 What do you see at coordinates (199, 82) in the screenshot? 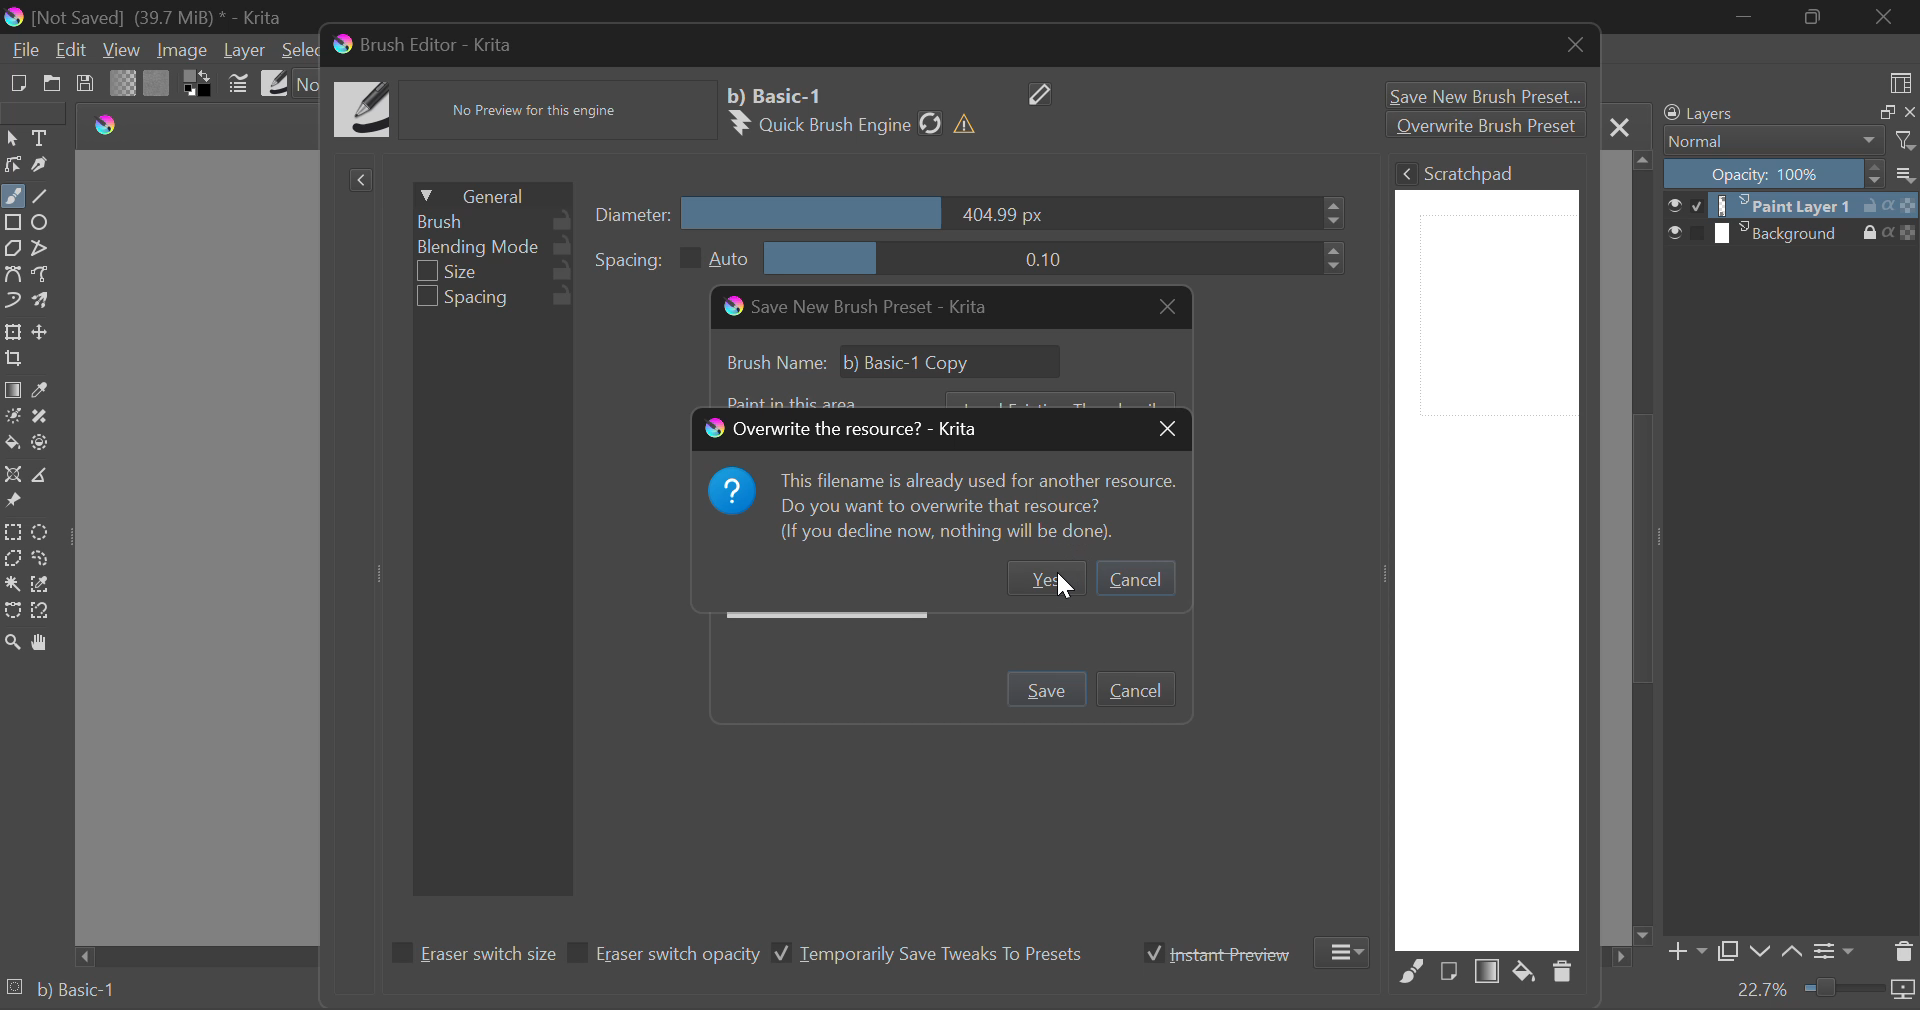
I see `Colors in Use` at bounding box center [199, 82].